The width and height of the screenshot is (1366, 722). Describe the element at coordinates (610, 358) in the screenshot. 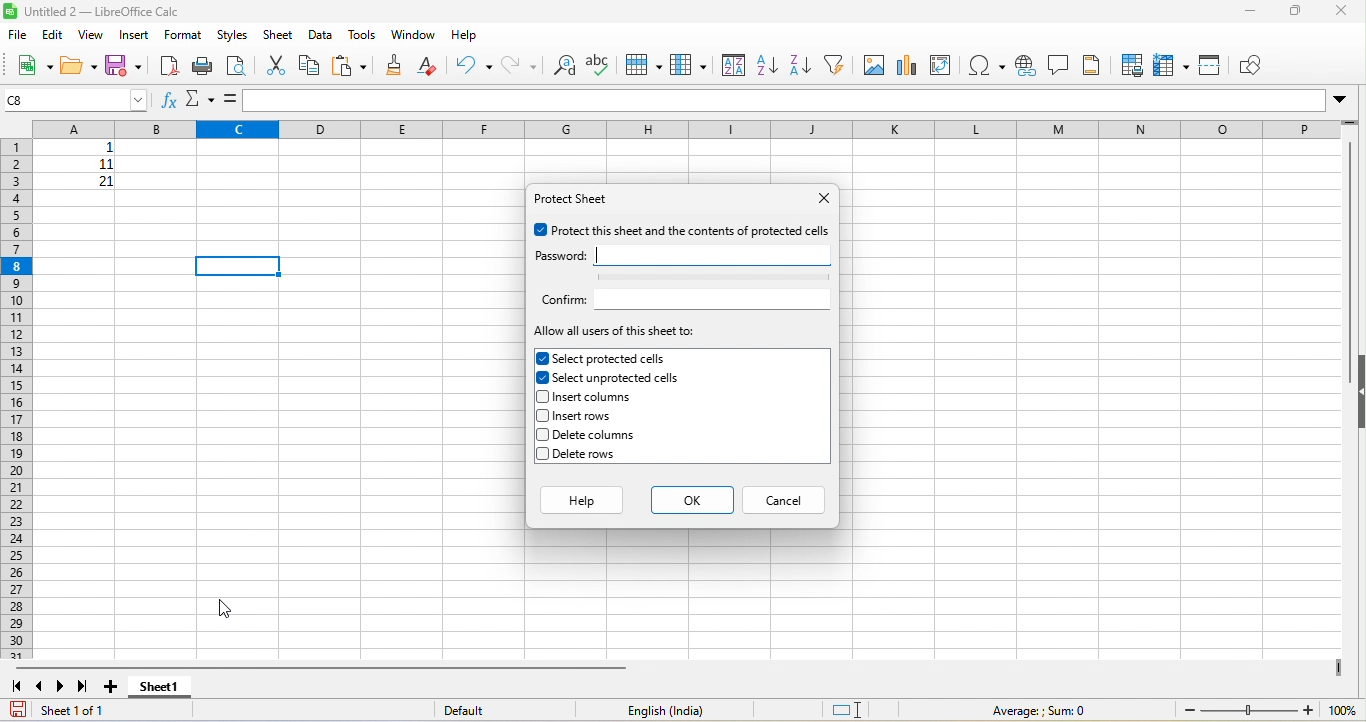

I see `selected protected cells` at that location.